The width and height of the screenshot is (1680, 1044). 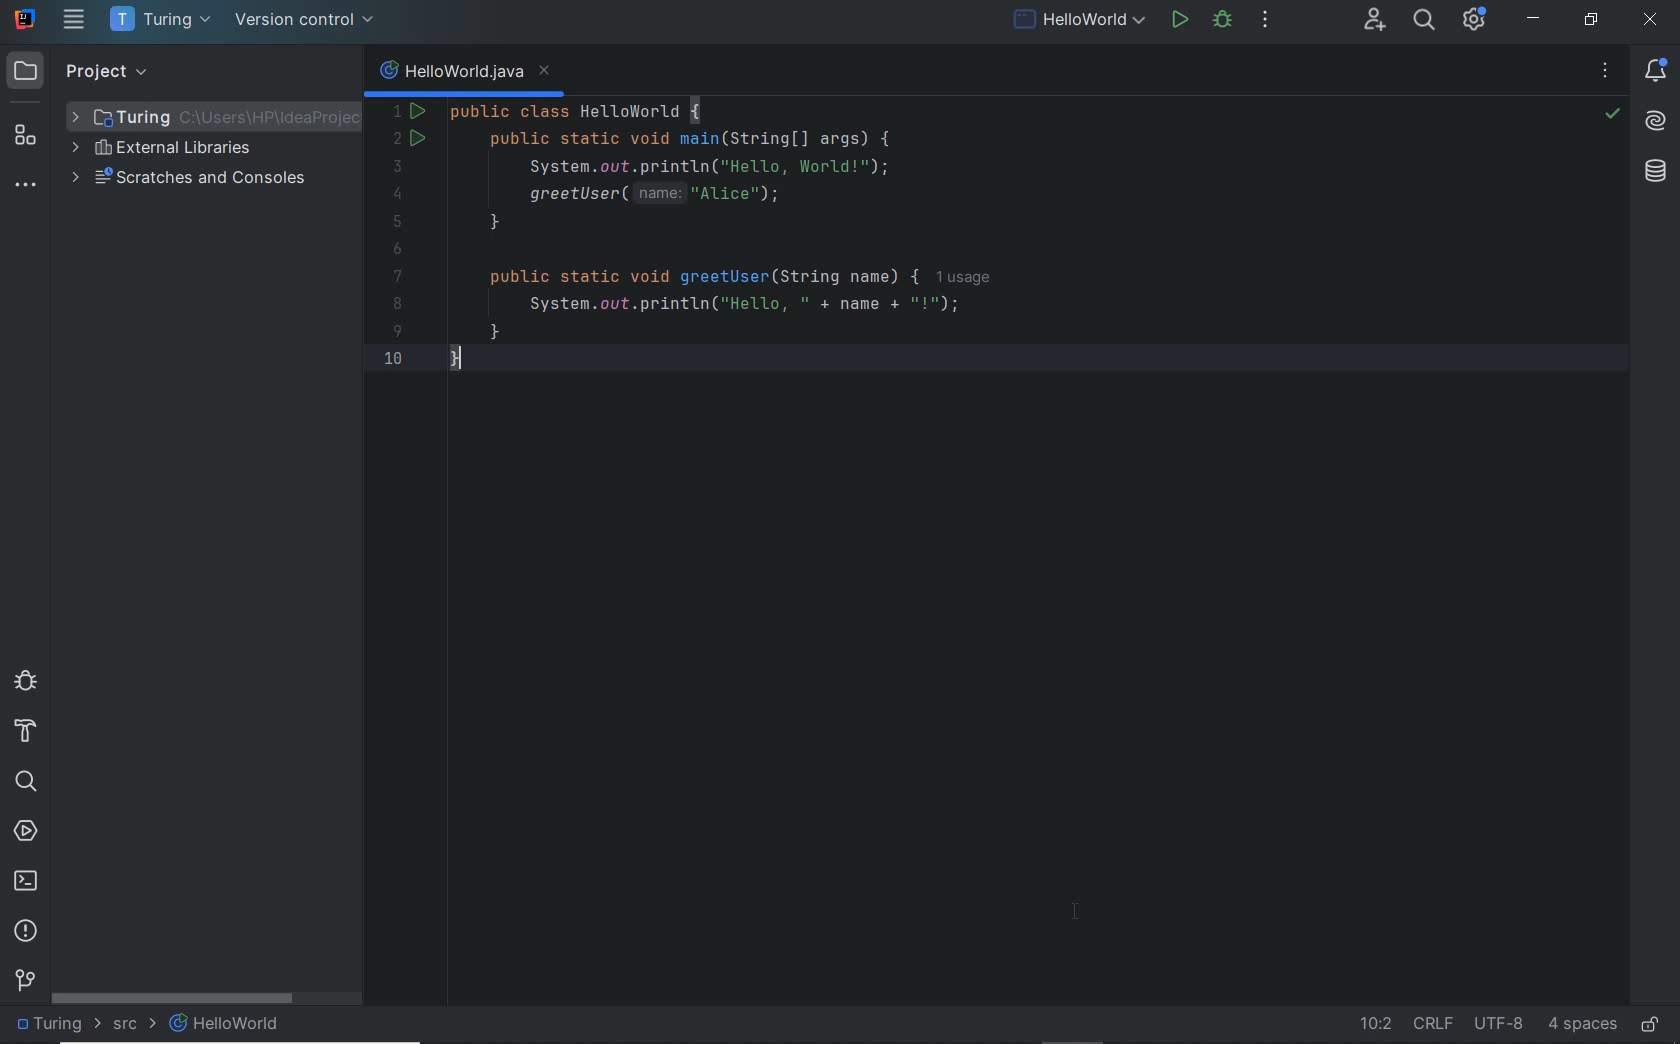 I want to click on build, so click(x=26, y=732).